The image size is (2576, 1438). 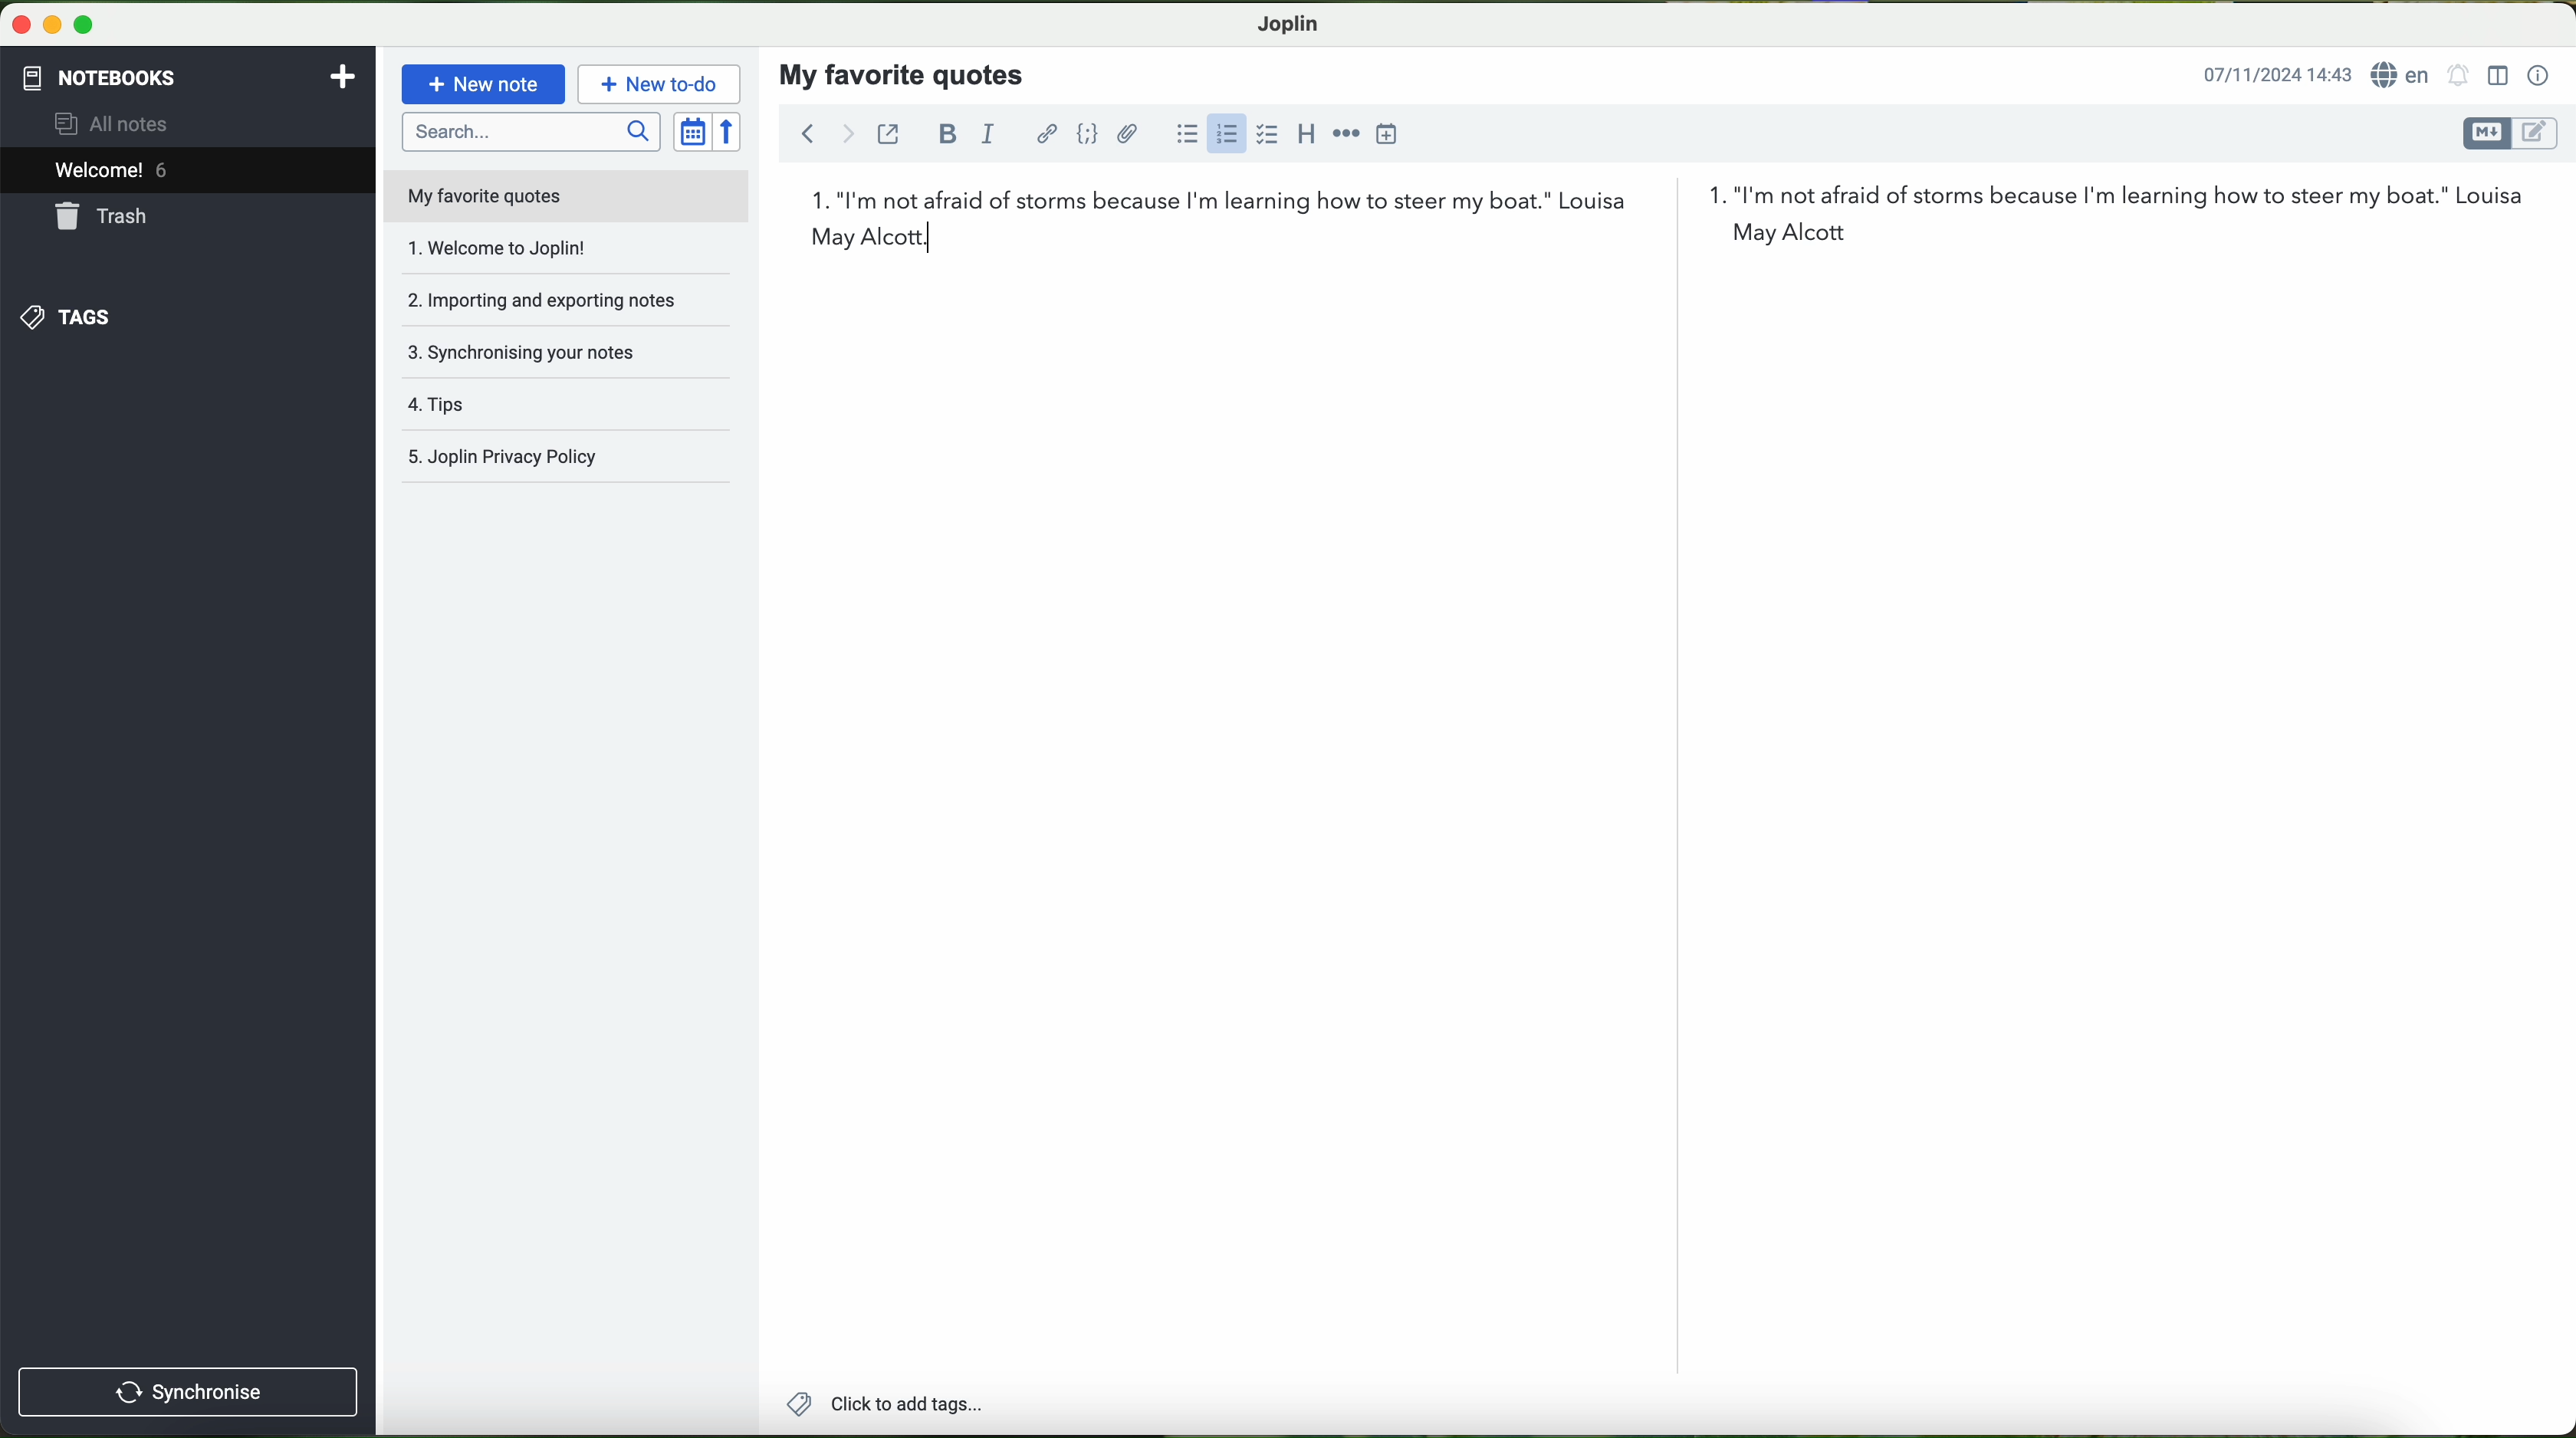 I want to click on synchronising your notes, so click(x=563, y=351).